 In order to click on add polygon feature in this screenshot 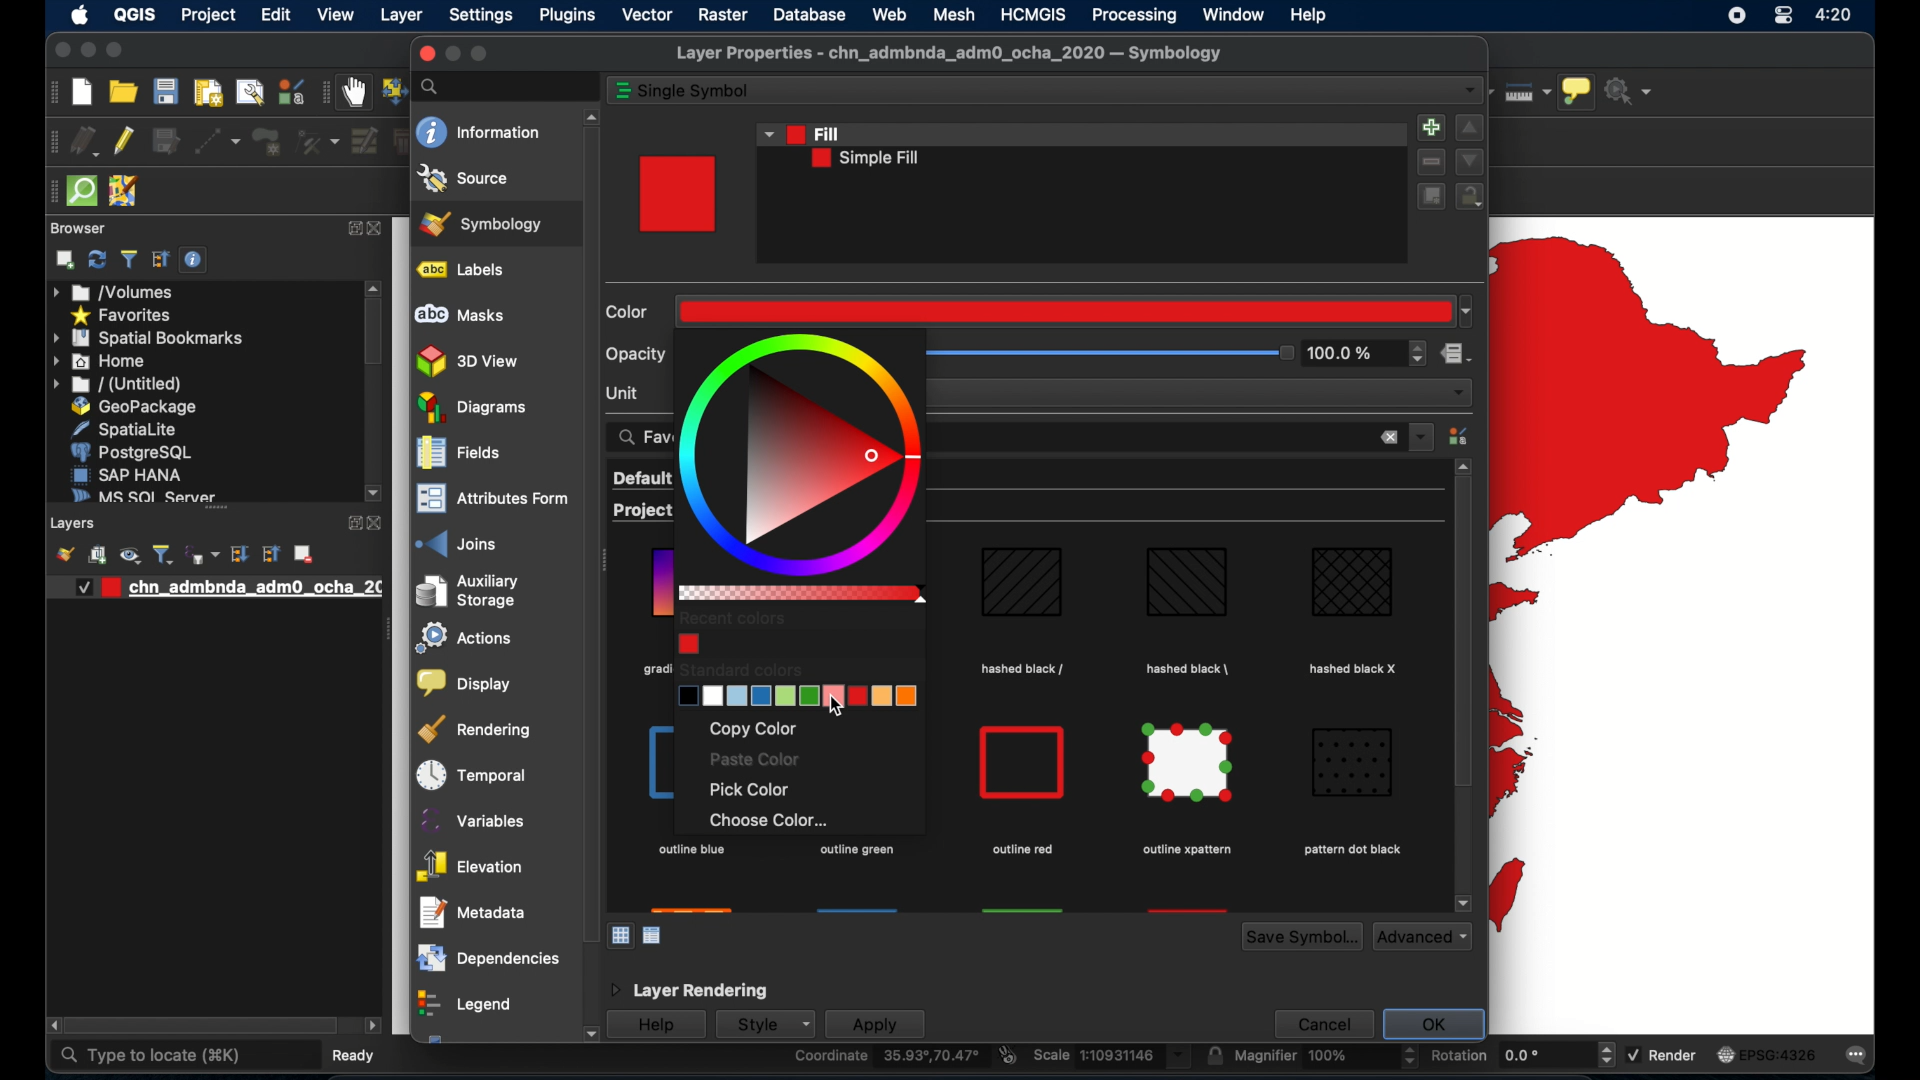, I will do `click(269, 143)`.